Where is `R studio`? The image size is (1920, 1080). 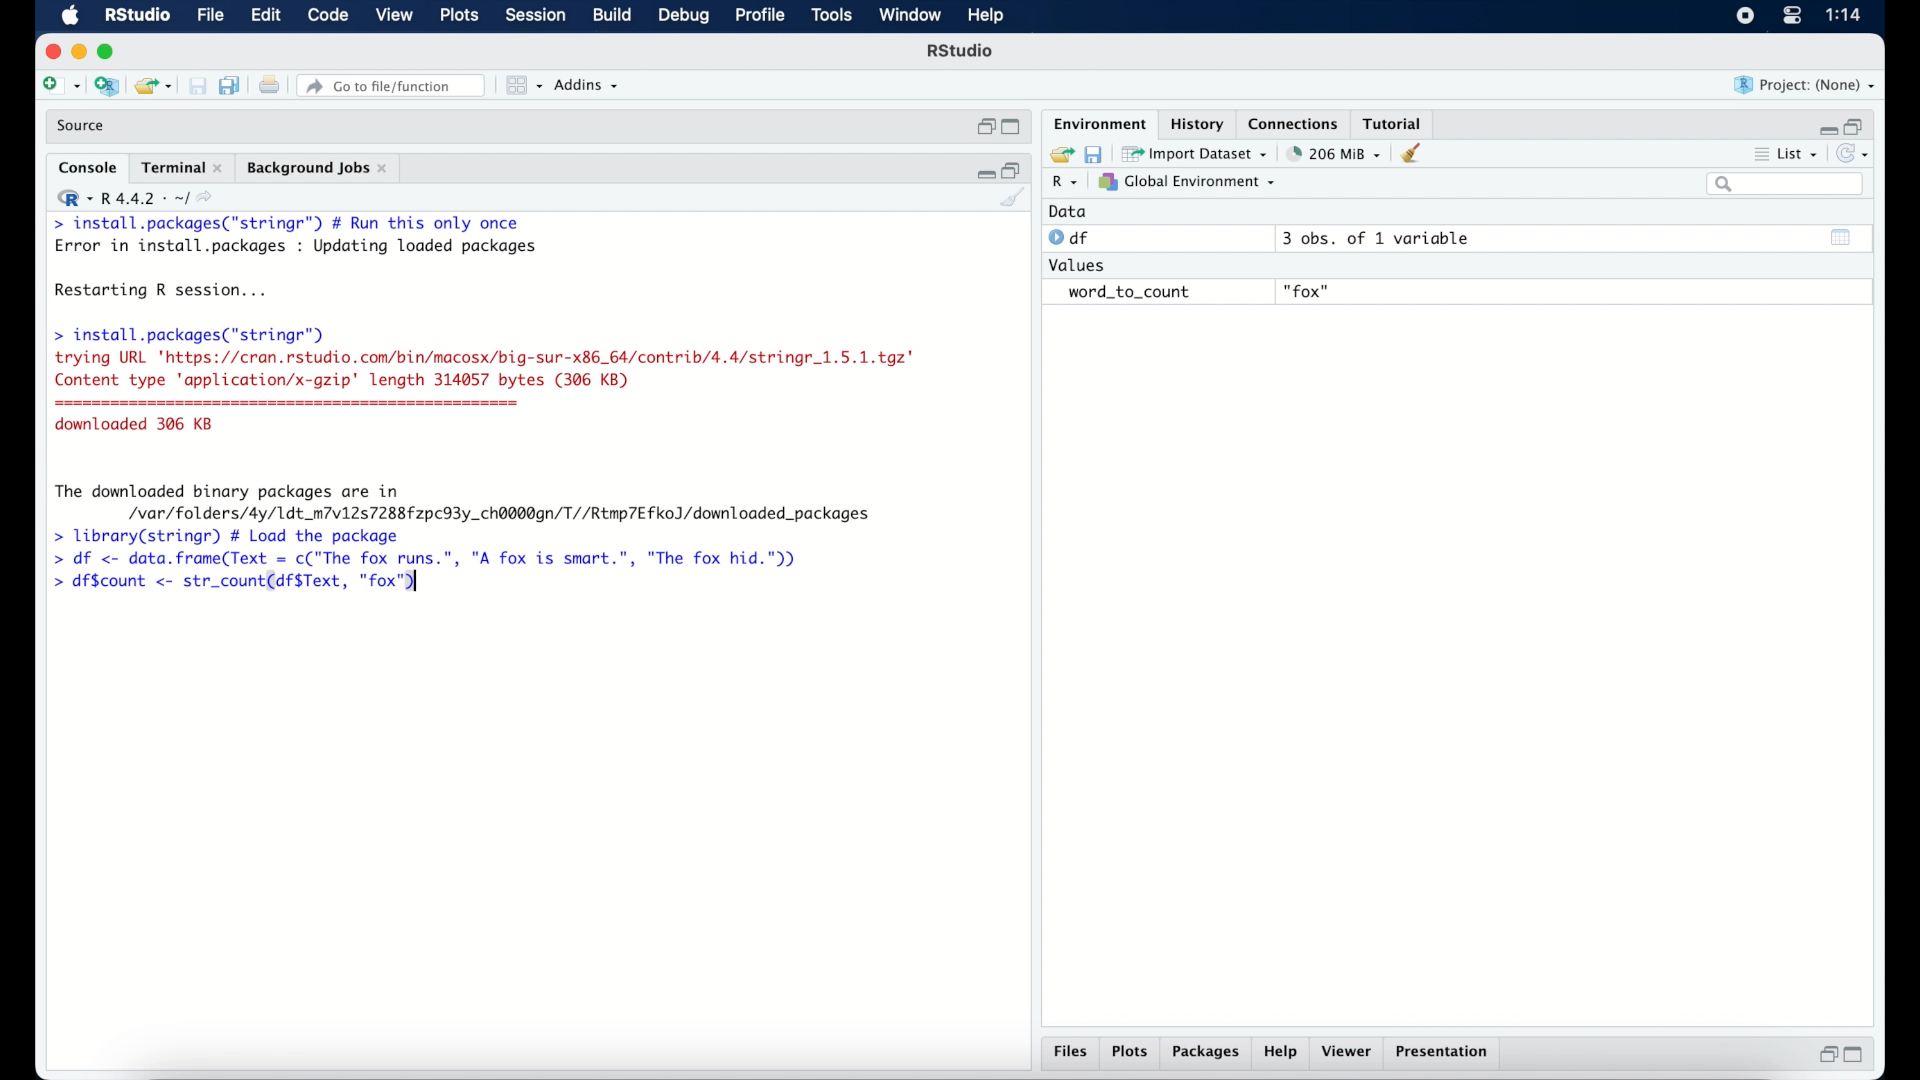 R studio is located at coordinates (960, 51).